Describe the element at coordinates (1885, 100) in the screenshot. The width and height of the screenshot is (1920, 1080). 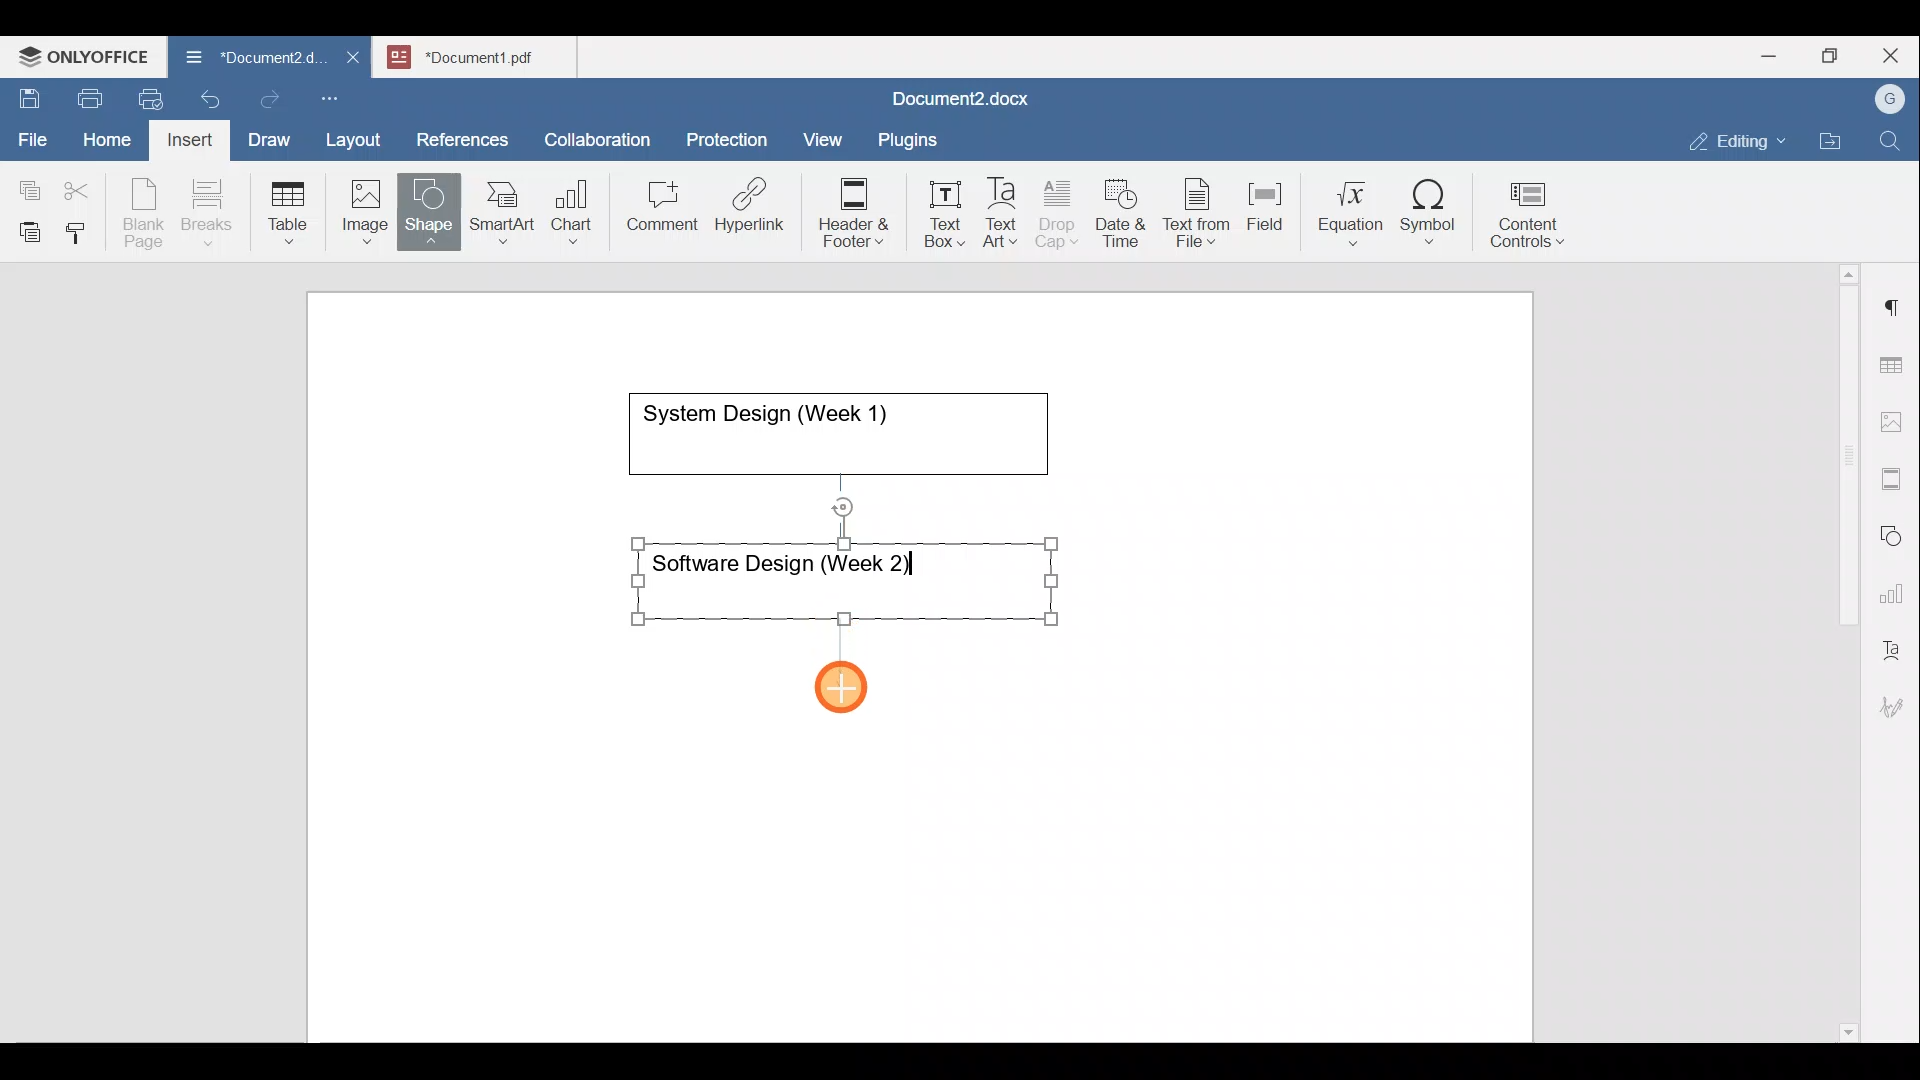
I see `Account name` at that location.